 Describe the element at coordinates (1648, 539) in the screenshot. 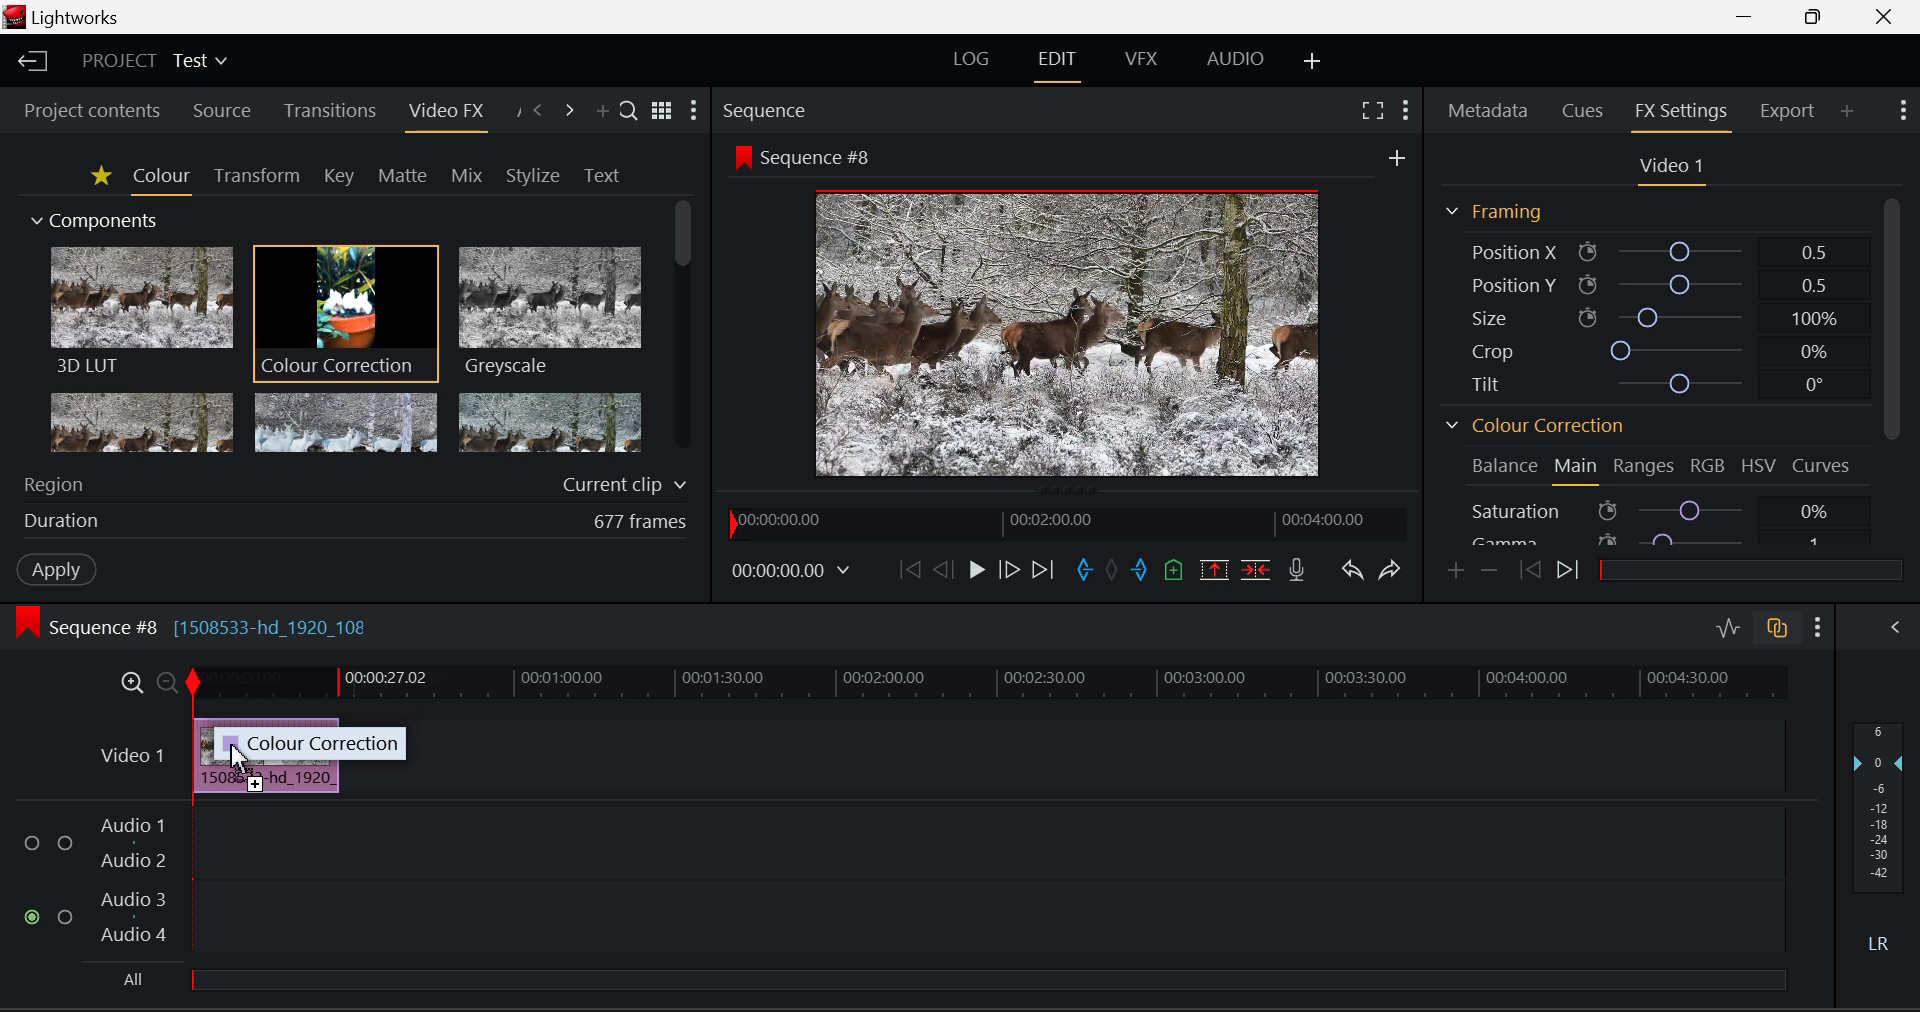

I see `Gamma` at that location.